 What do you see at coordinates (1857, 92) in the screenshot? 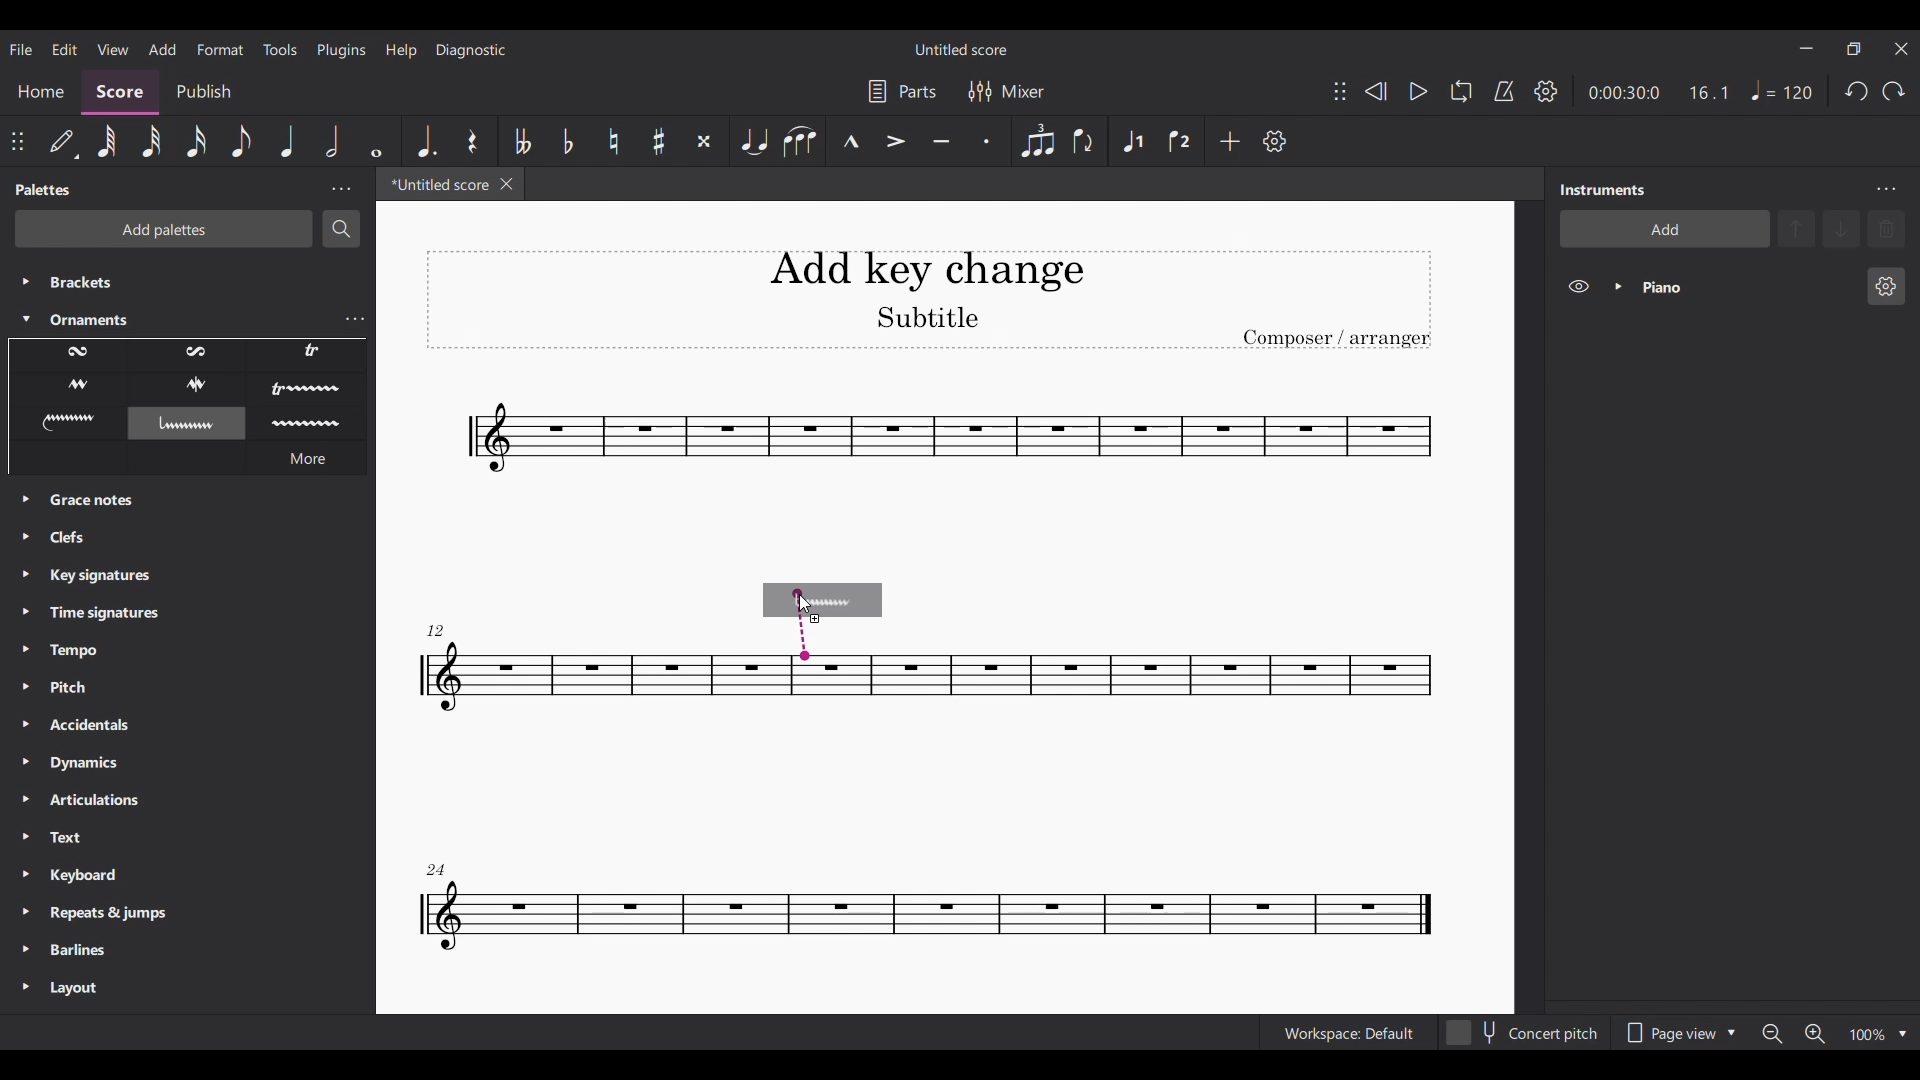
I see `Undo` at bounding box center [1857, 92].